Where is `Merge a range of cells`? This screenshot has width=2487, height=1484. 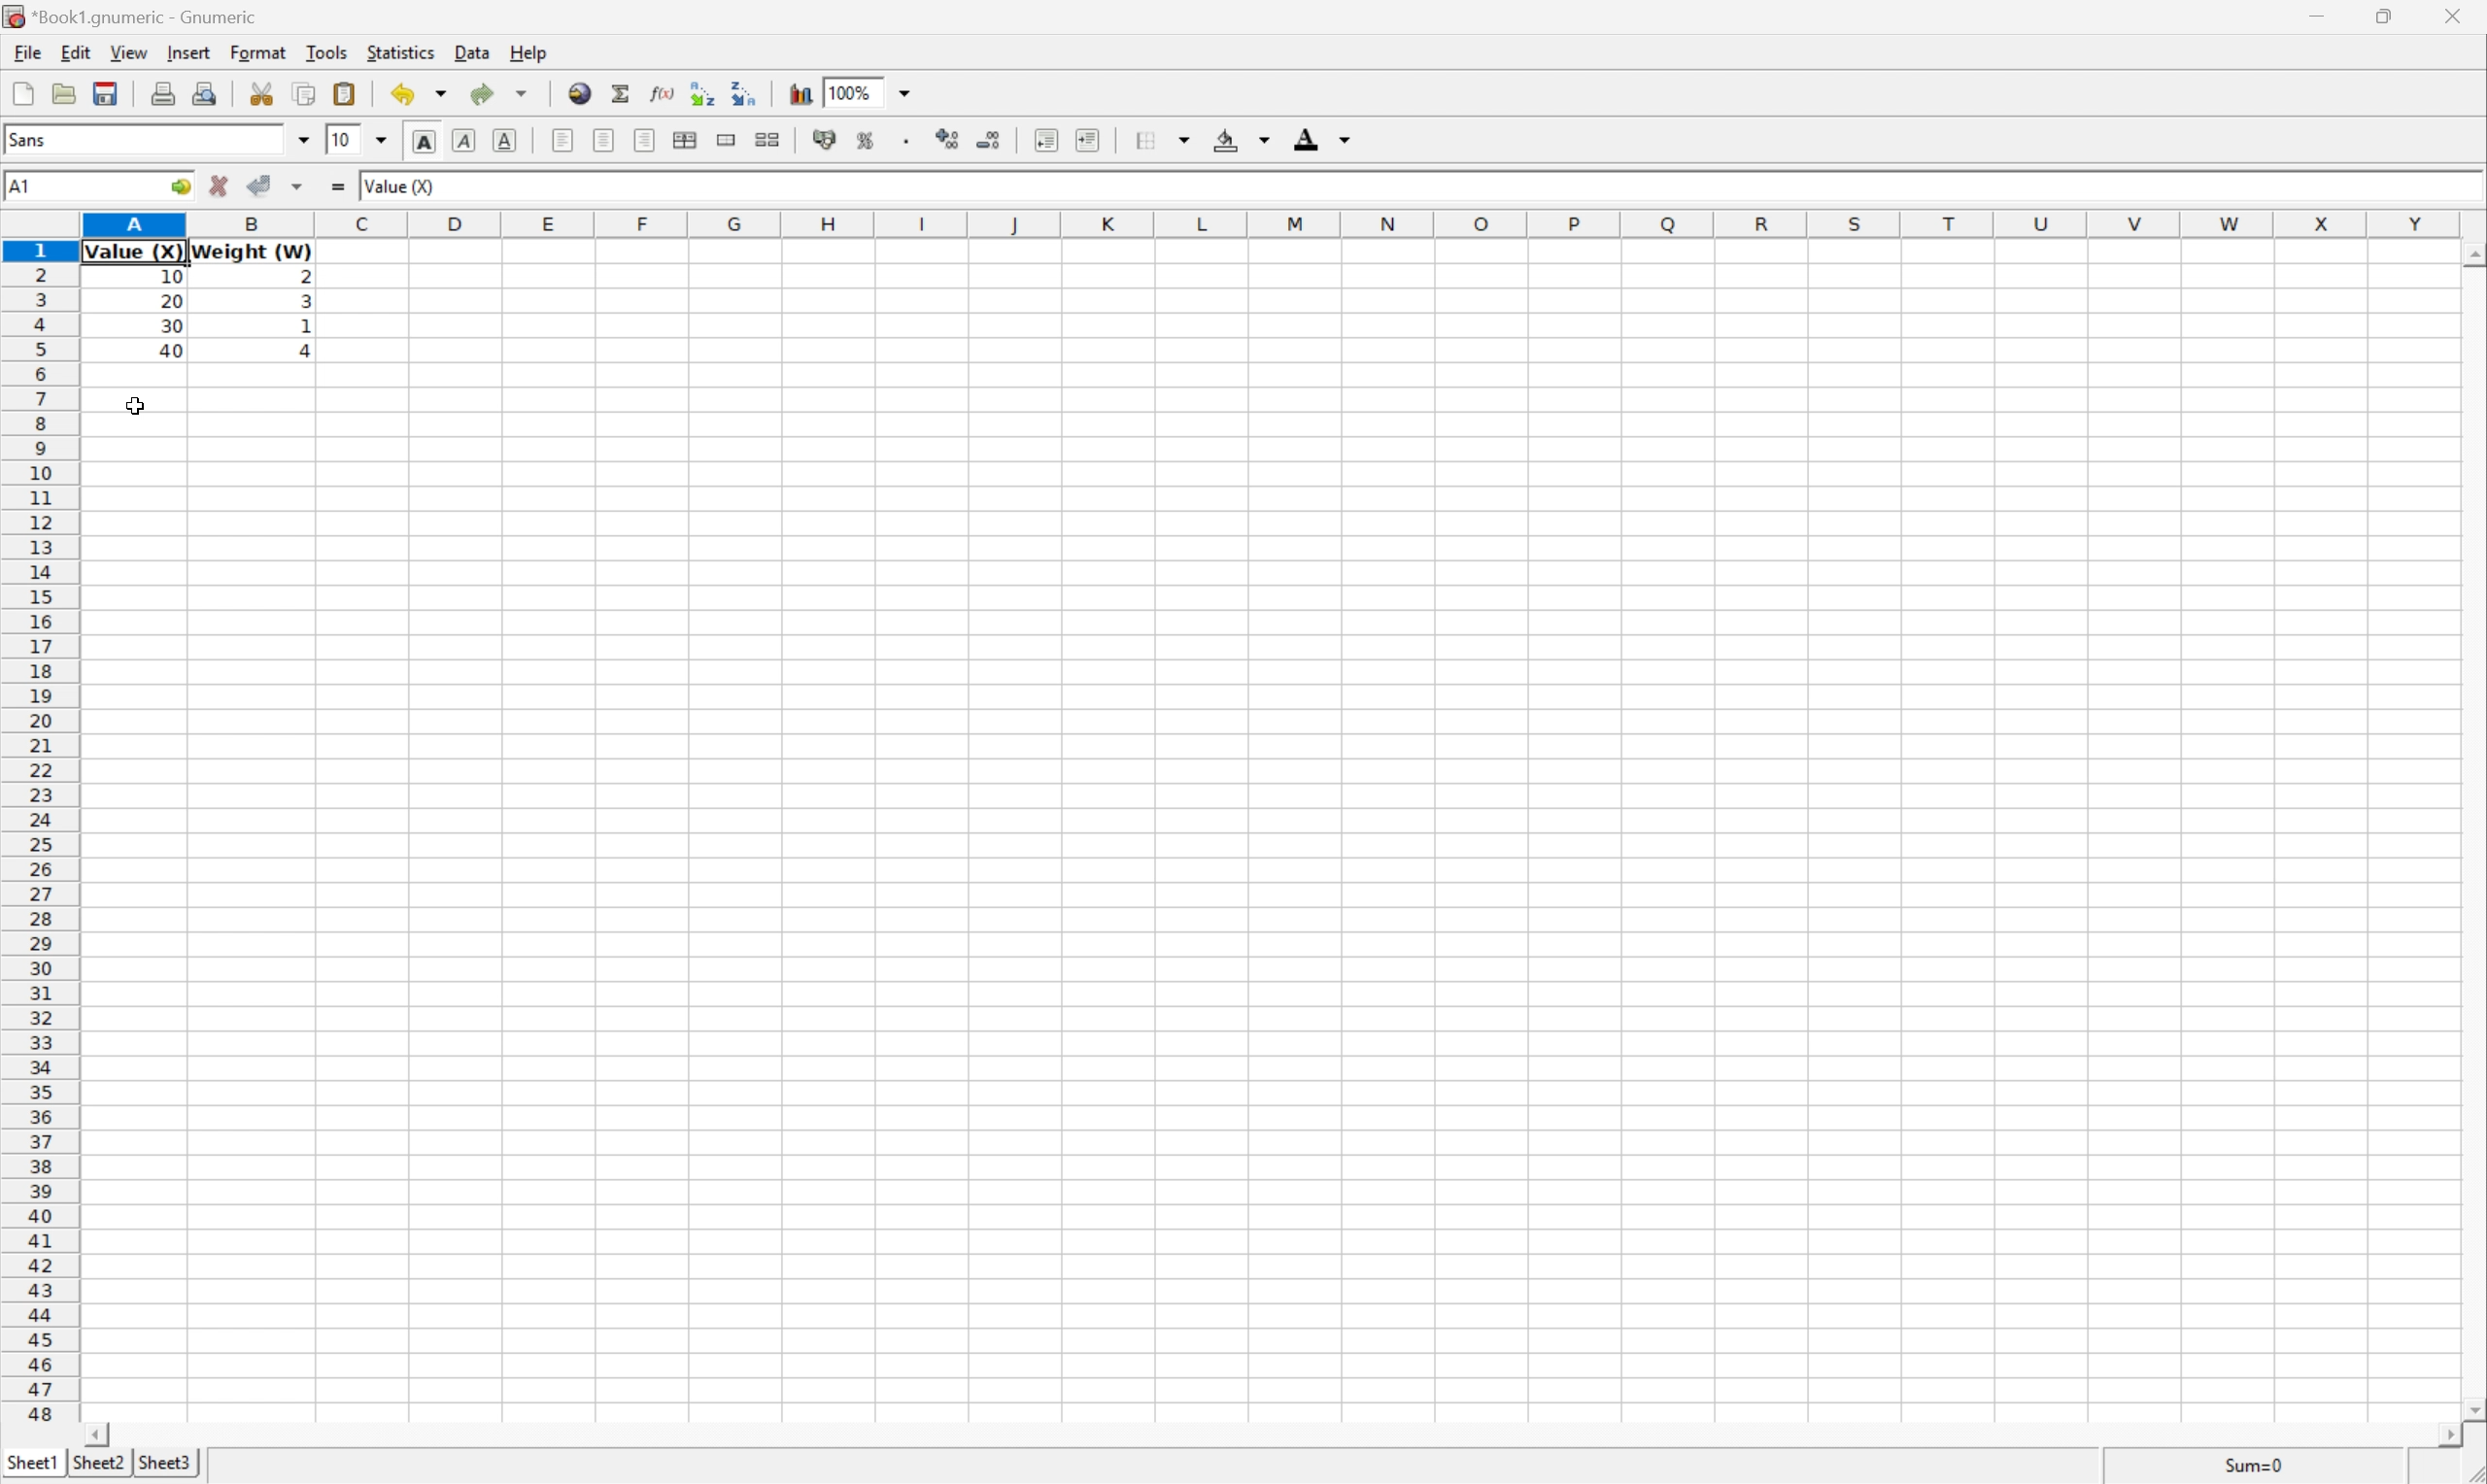 Merge a range of cells is located at coordinates (728, 141).